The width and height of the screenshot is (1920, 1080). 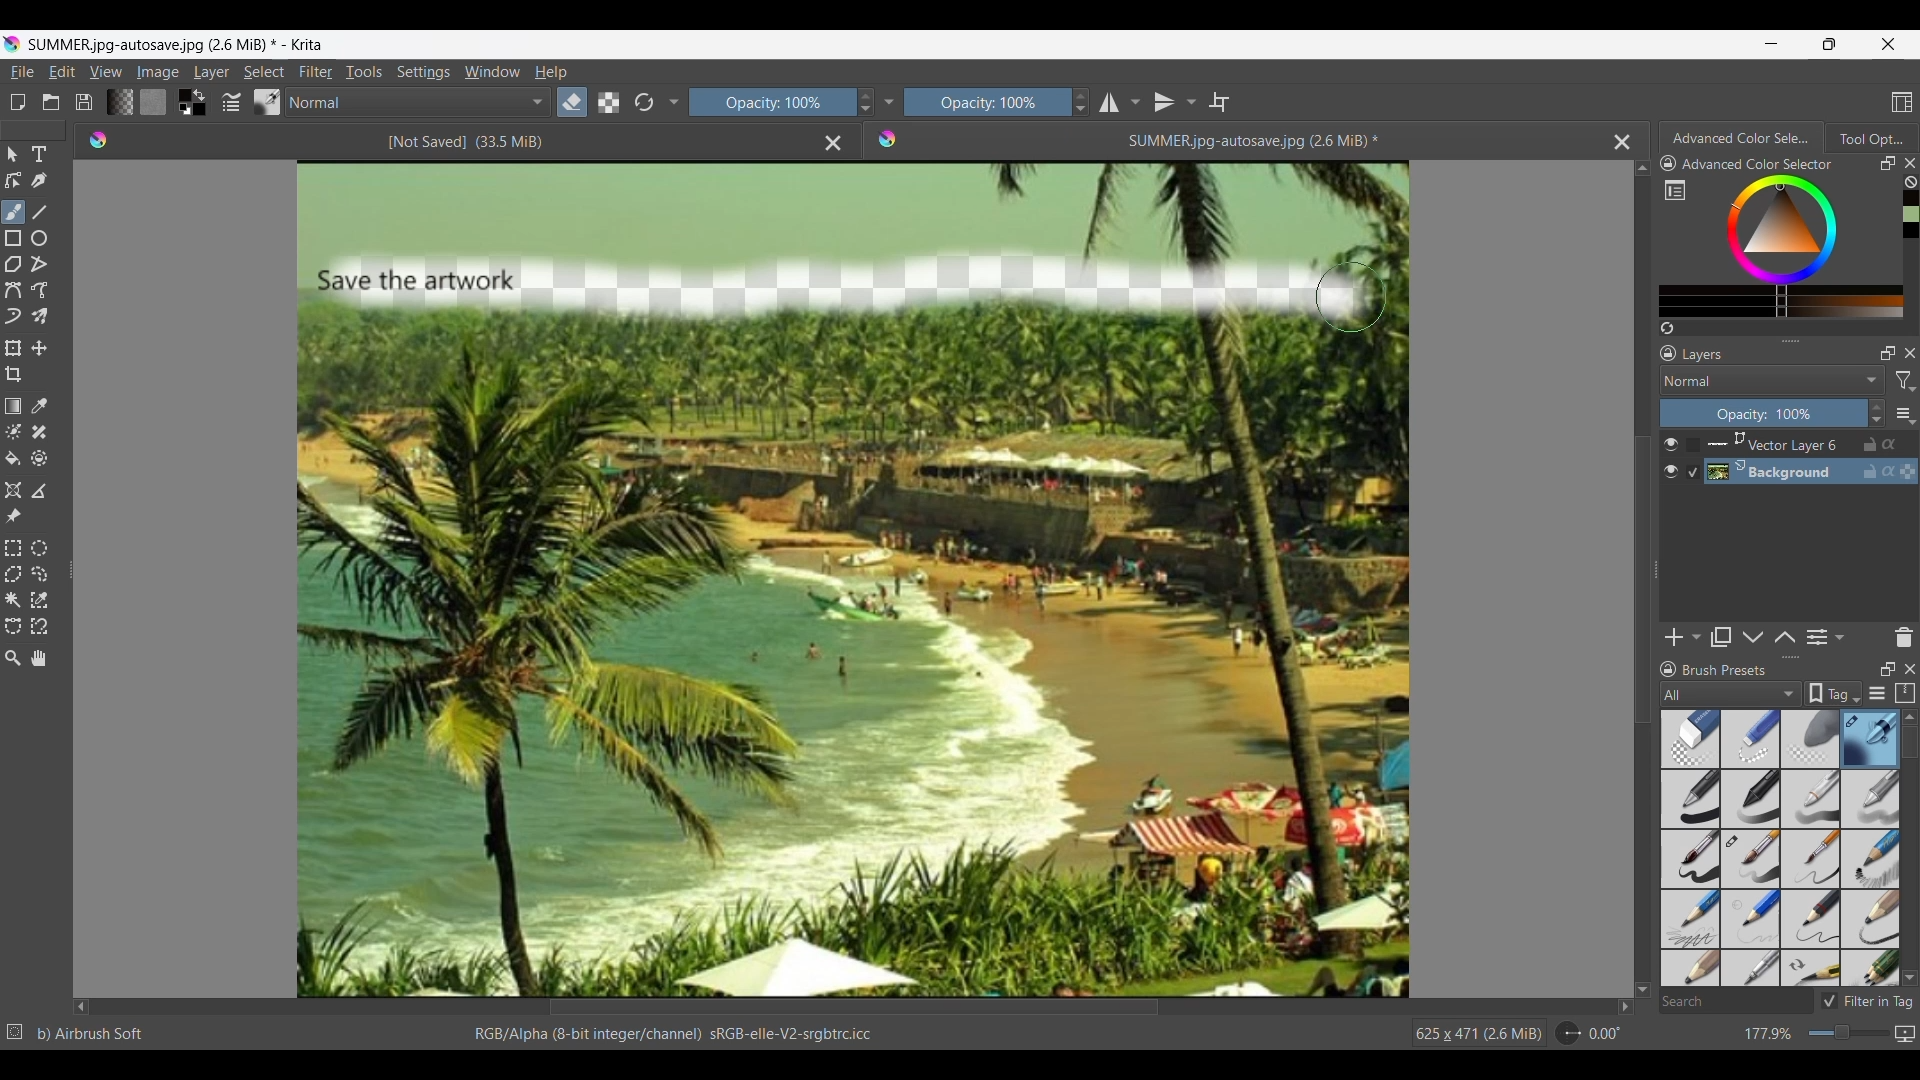 What do you see at coordinates (39, 181) in the screenshot?
I see `Calligraphy` at bounding box center [39, 181].